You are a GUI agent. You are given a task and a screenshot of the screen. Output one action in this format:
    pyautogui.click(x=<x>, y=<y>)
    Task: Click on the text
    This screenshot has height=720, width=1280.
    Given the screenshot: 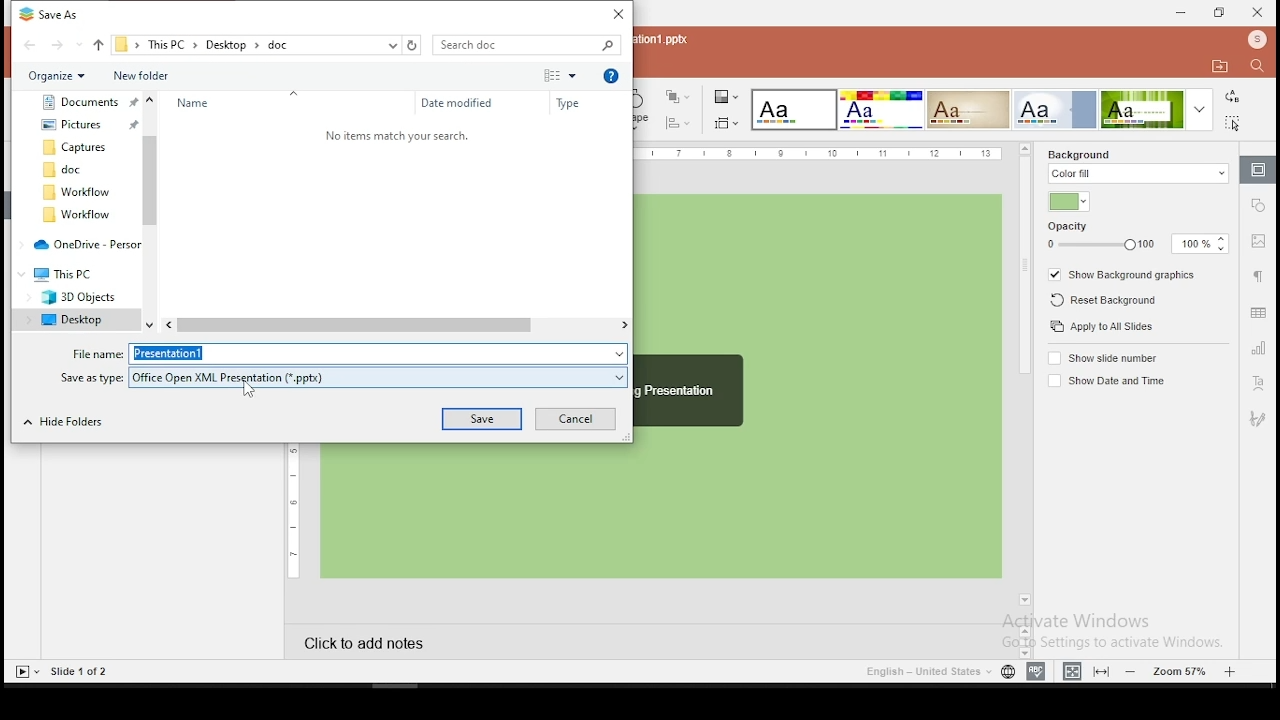 What is the action you would take?
    pyautogui.click(x=395, y=134)
    